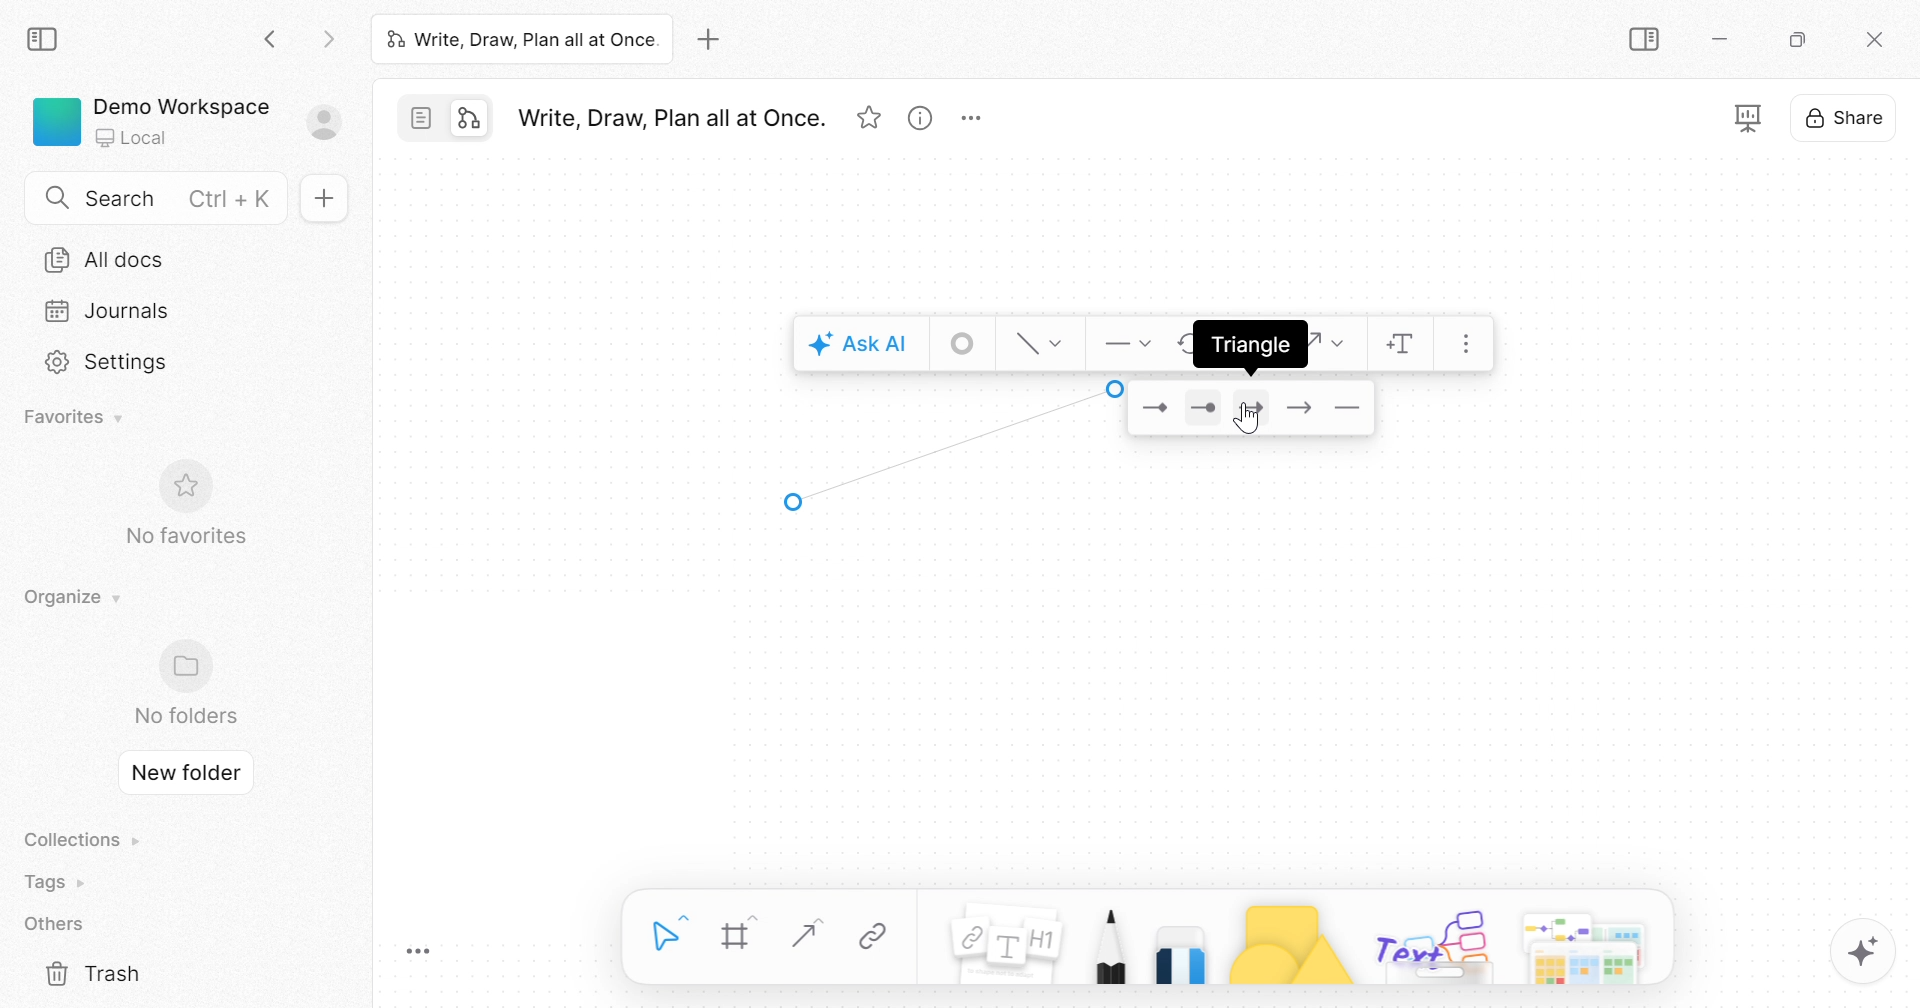 Image resolution: width=1920 pixels, height=1008 pixels. Describe the element at coordinates (1726, 43) in the screenshot. I see `Minimize` at that location.